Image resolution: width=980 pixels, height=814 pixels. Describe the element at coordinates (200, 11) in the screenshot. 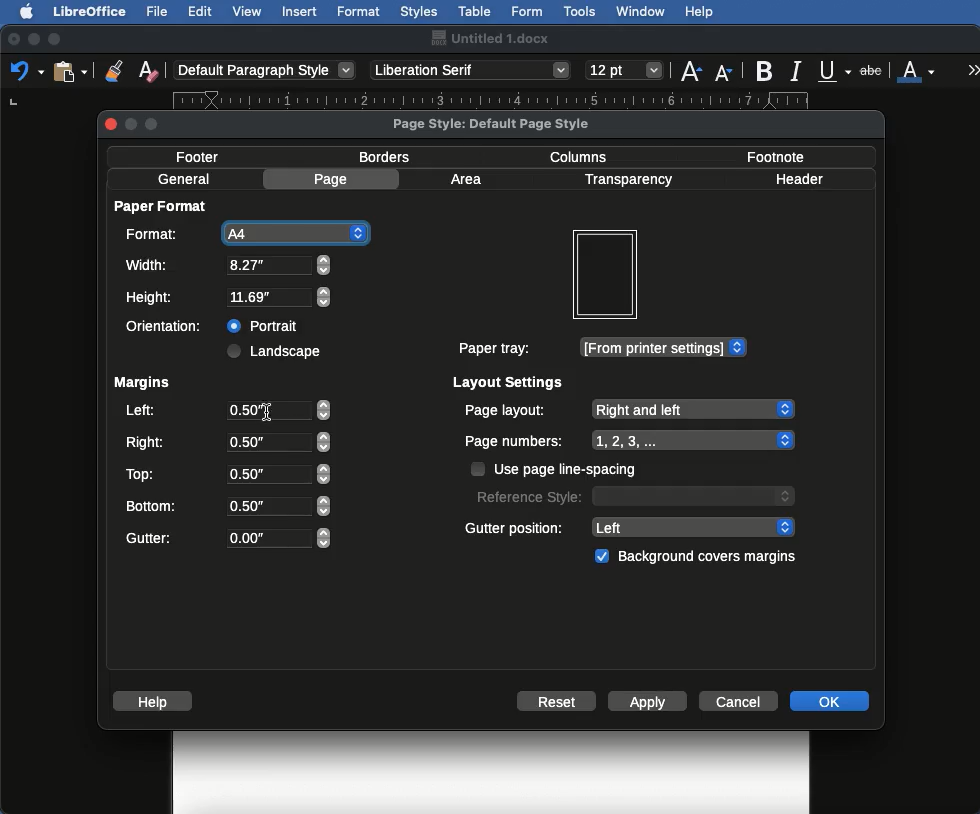

I see `Edit` at that location.